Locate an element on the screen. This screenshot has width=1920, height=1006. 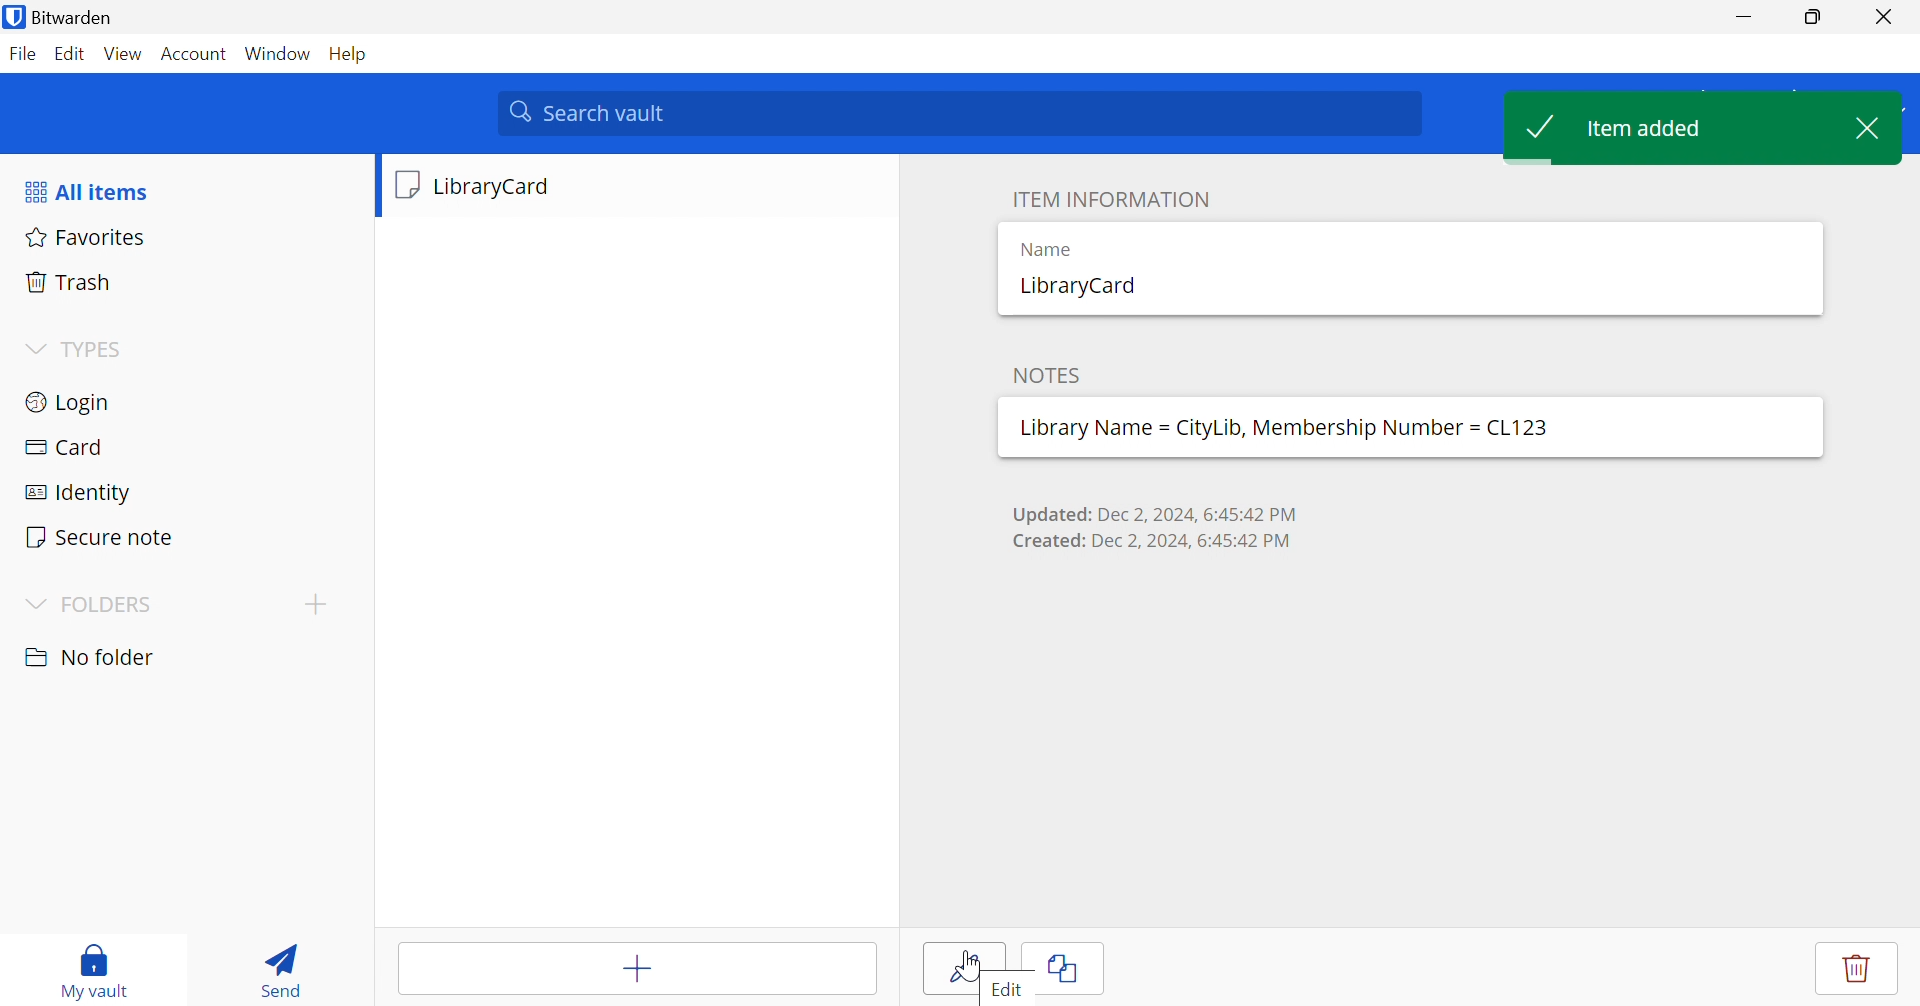
ITEM INFORMATON is located at coordinates (1109, 198).